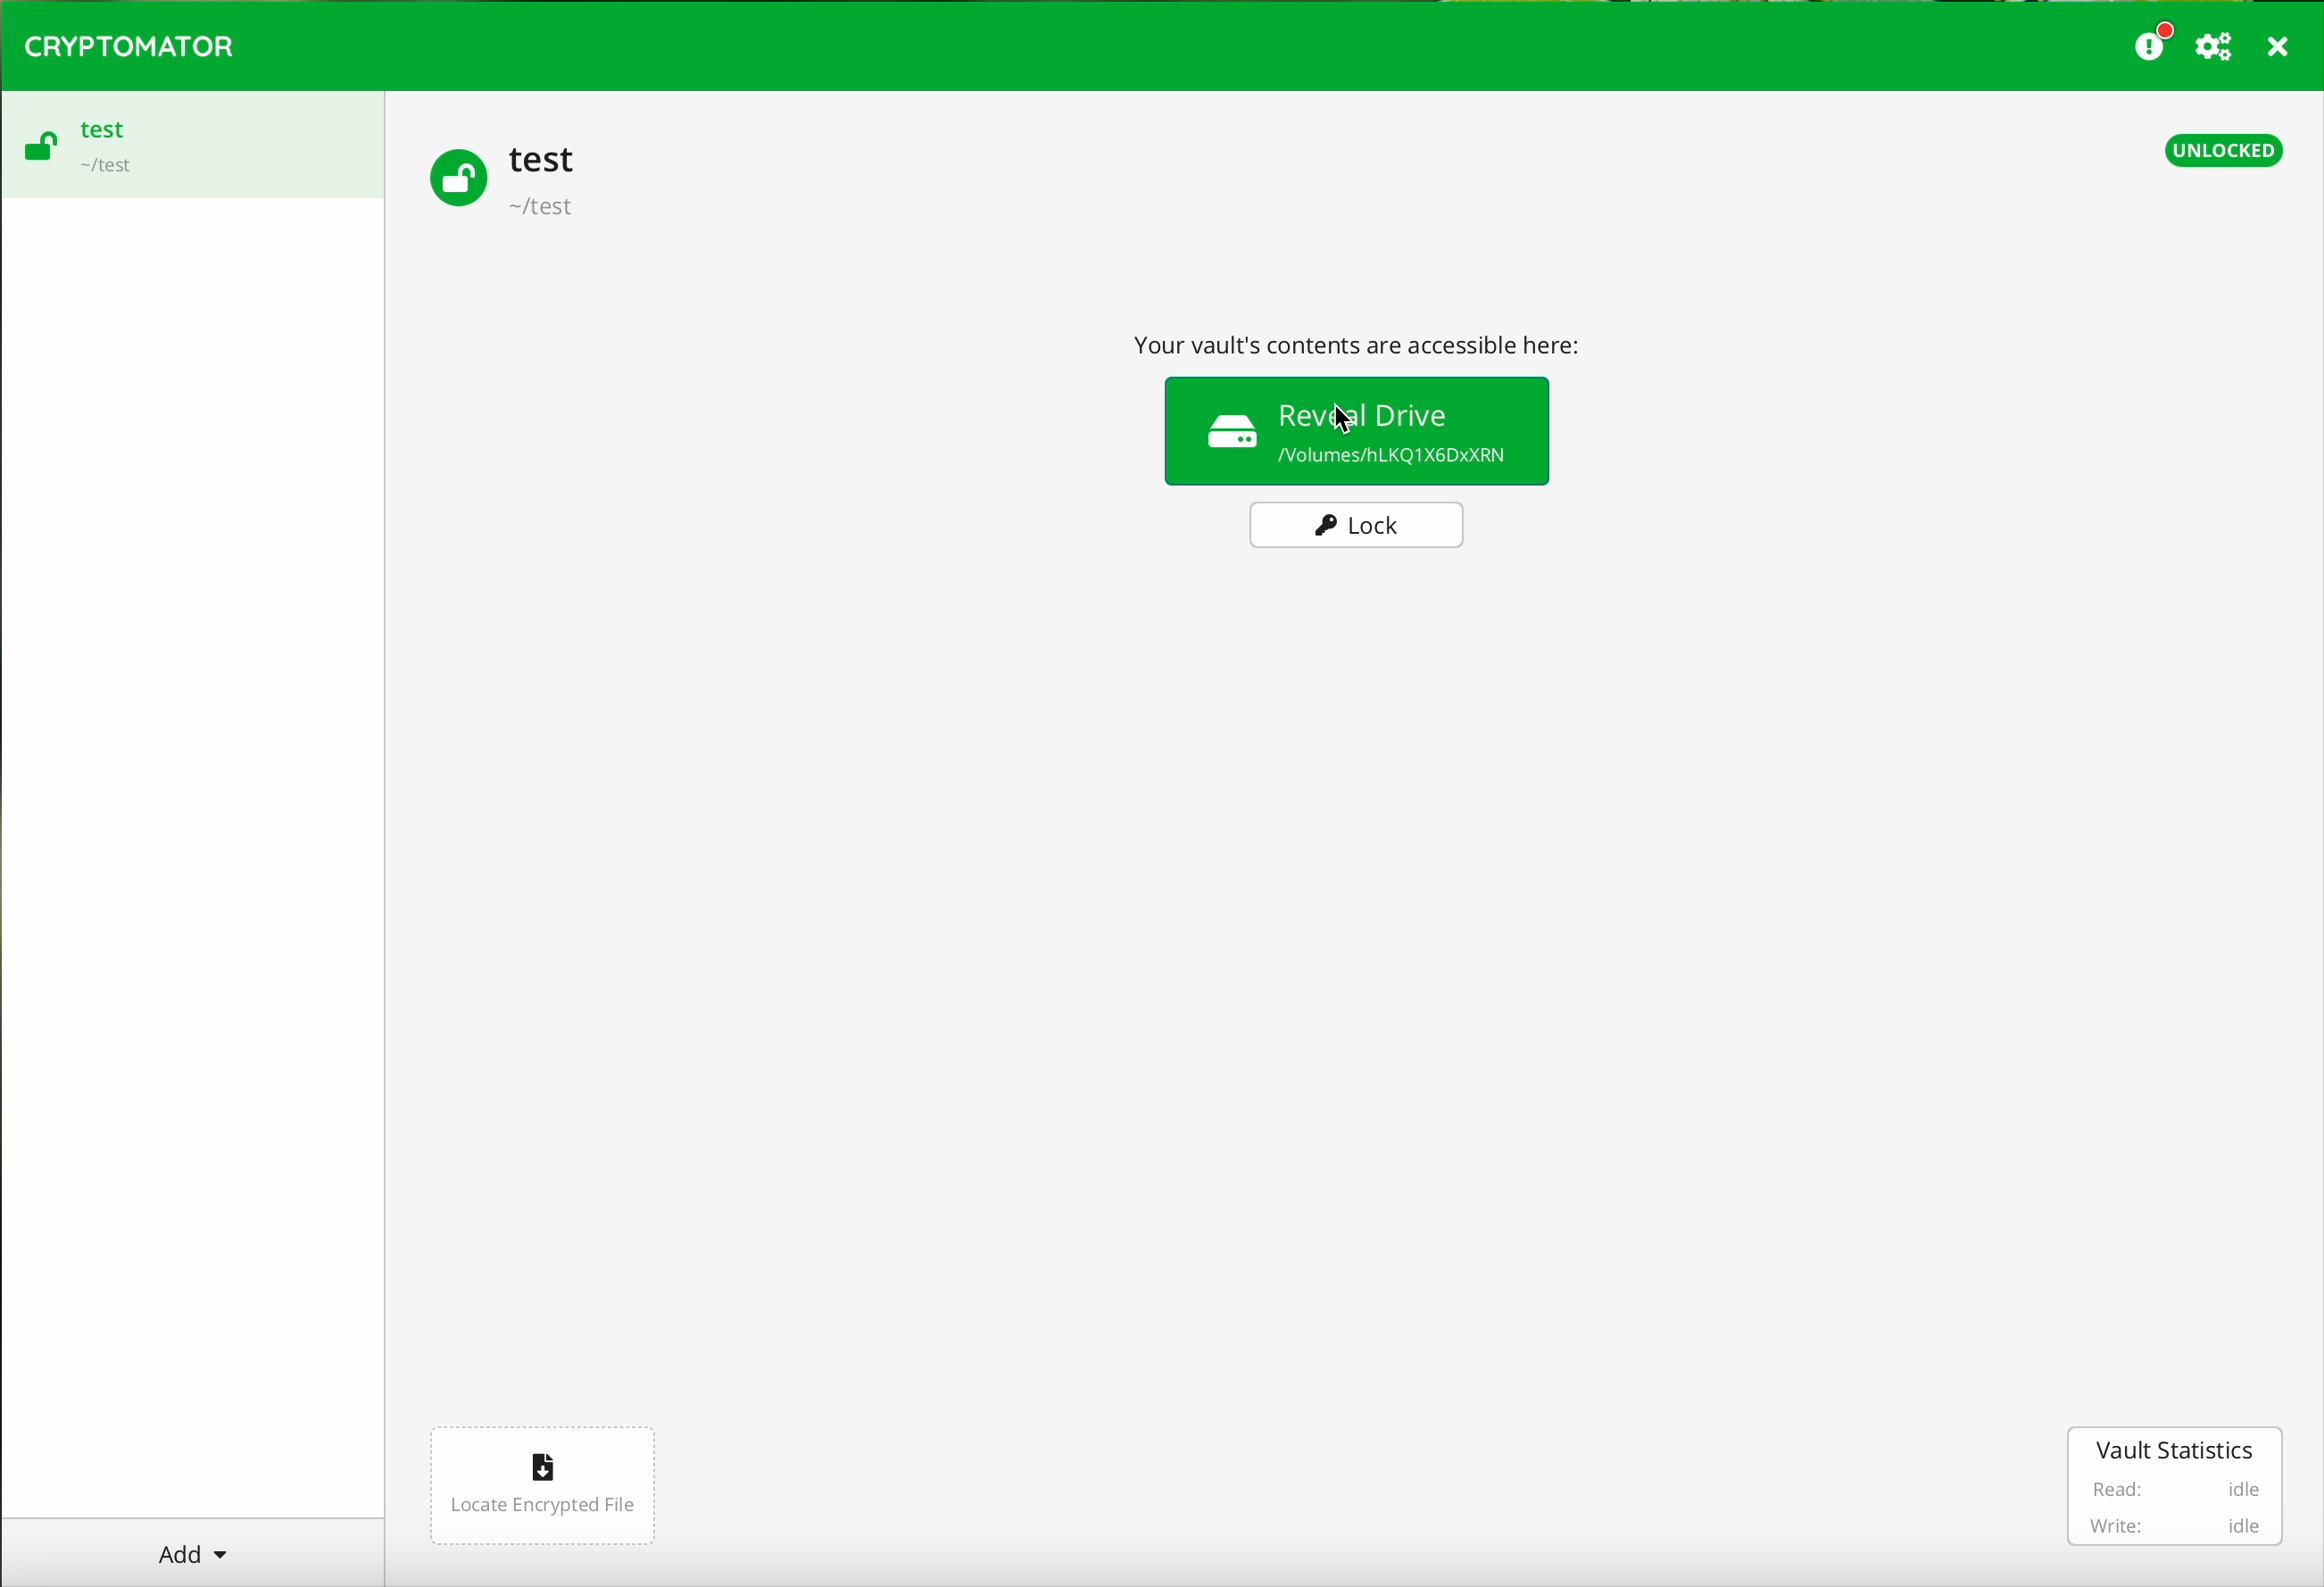 This screenshot has width=2324, height=1587. Describe the element at coordinates (544, 210) in the screenshot. I see `~/test` at that location.